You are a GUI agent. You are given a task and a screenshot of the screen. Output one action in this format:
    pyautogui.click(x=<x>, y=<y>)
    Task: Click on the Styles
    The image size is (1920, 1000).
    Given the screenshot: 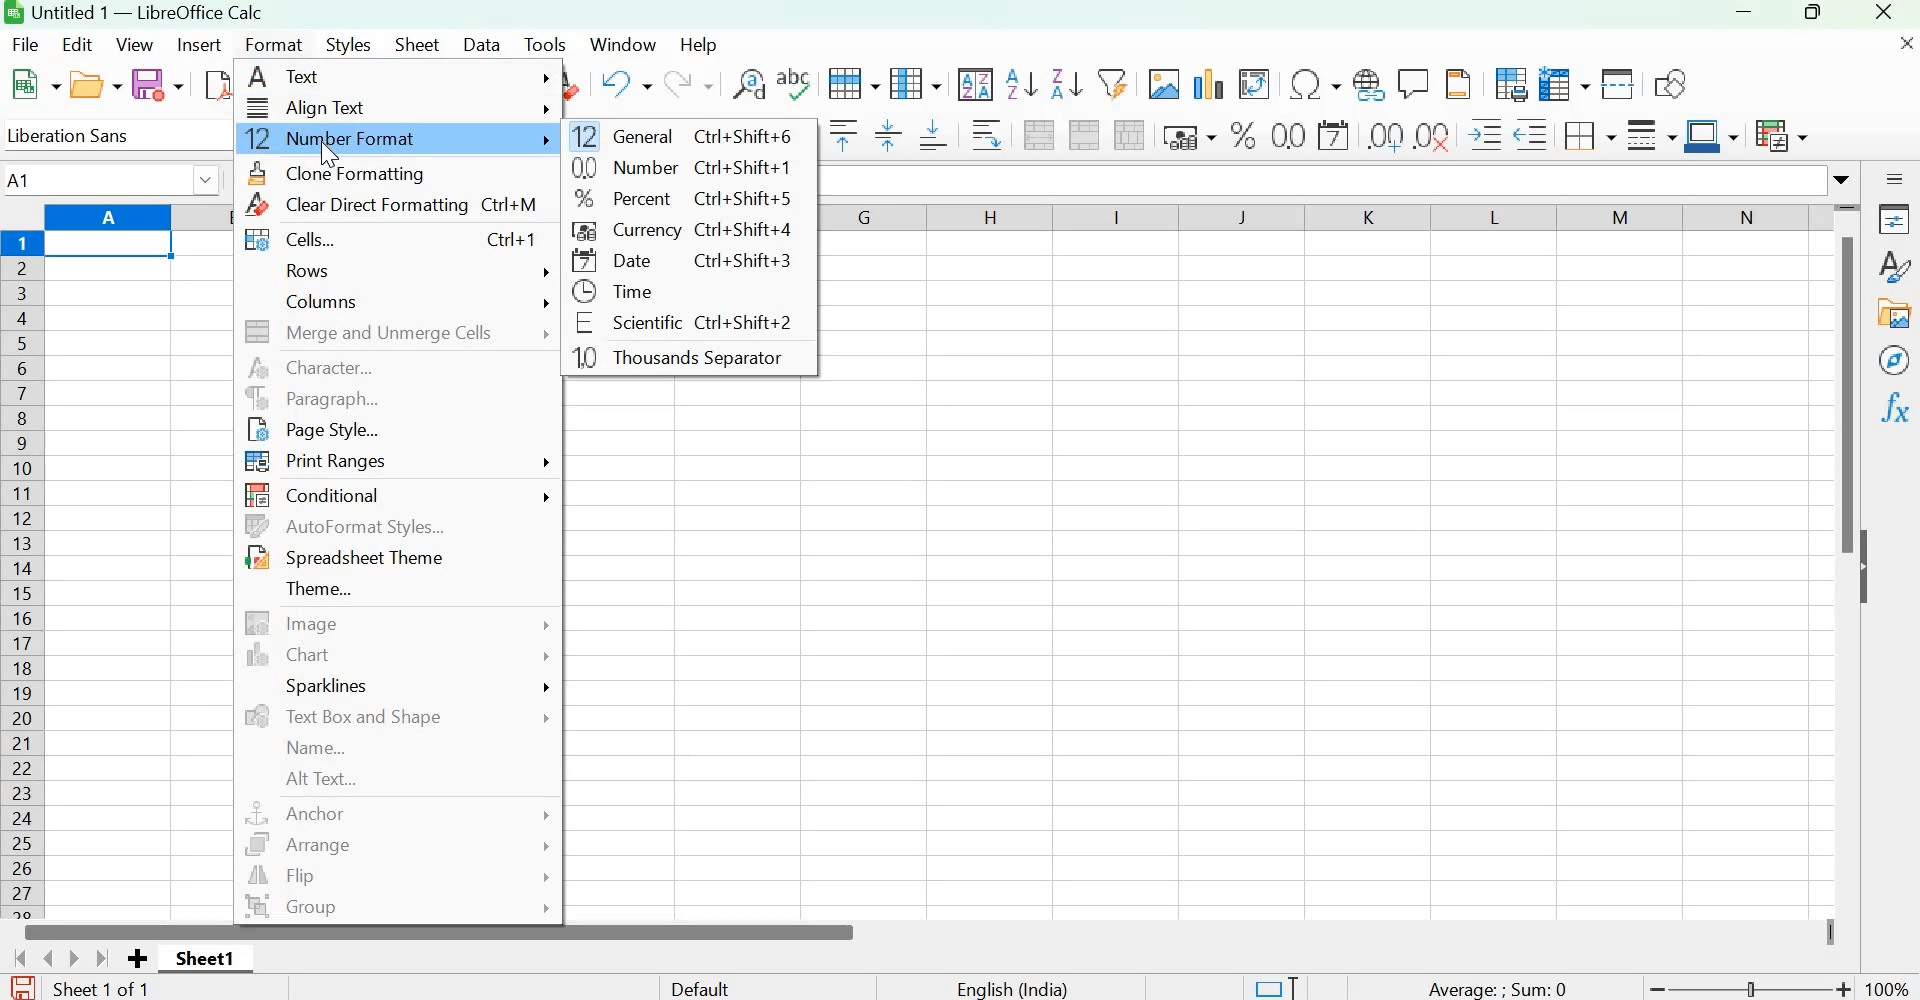 What is the action you would take?
    pyautogui.click(x=1895, y=266)
    